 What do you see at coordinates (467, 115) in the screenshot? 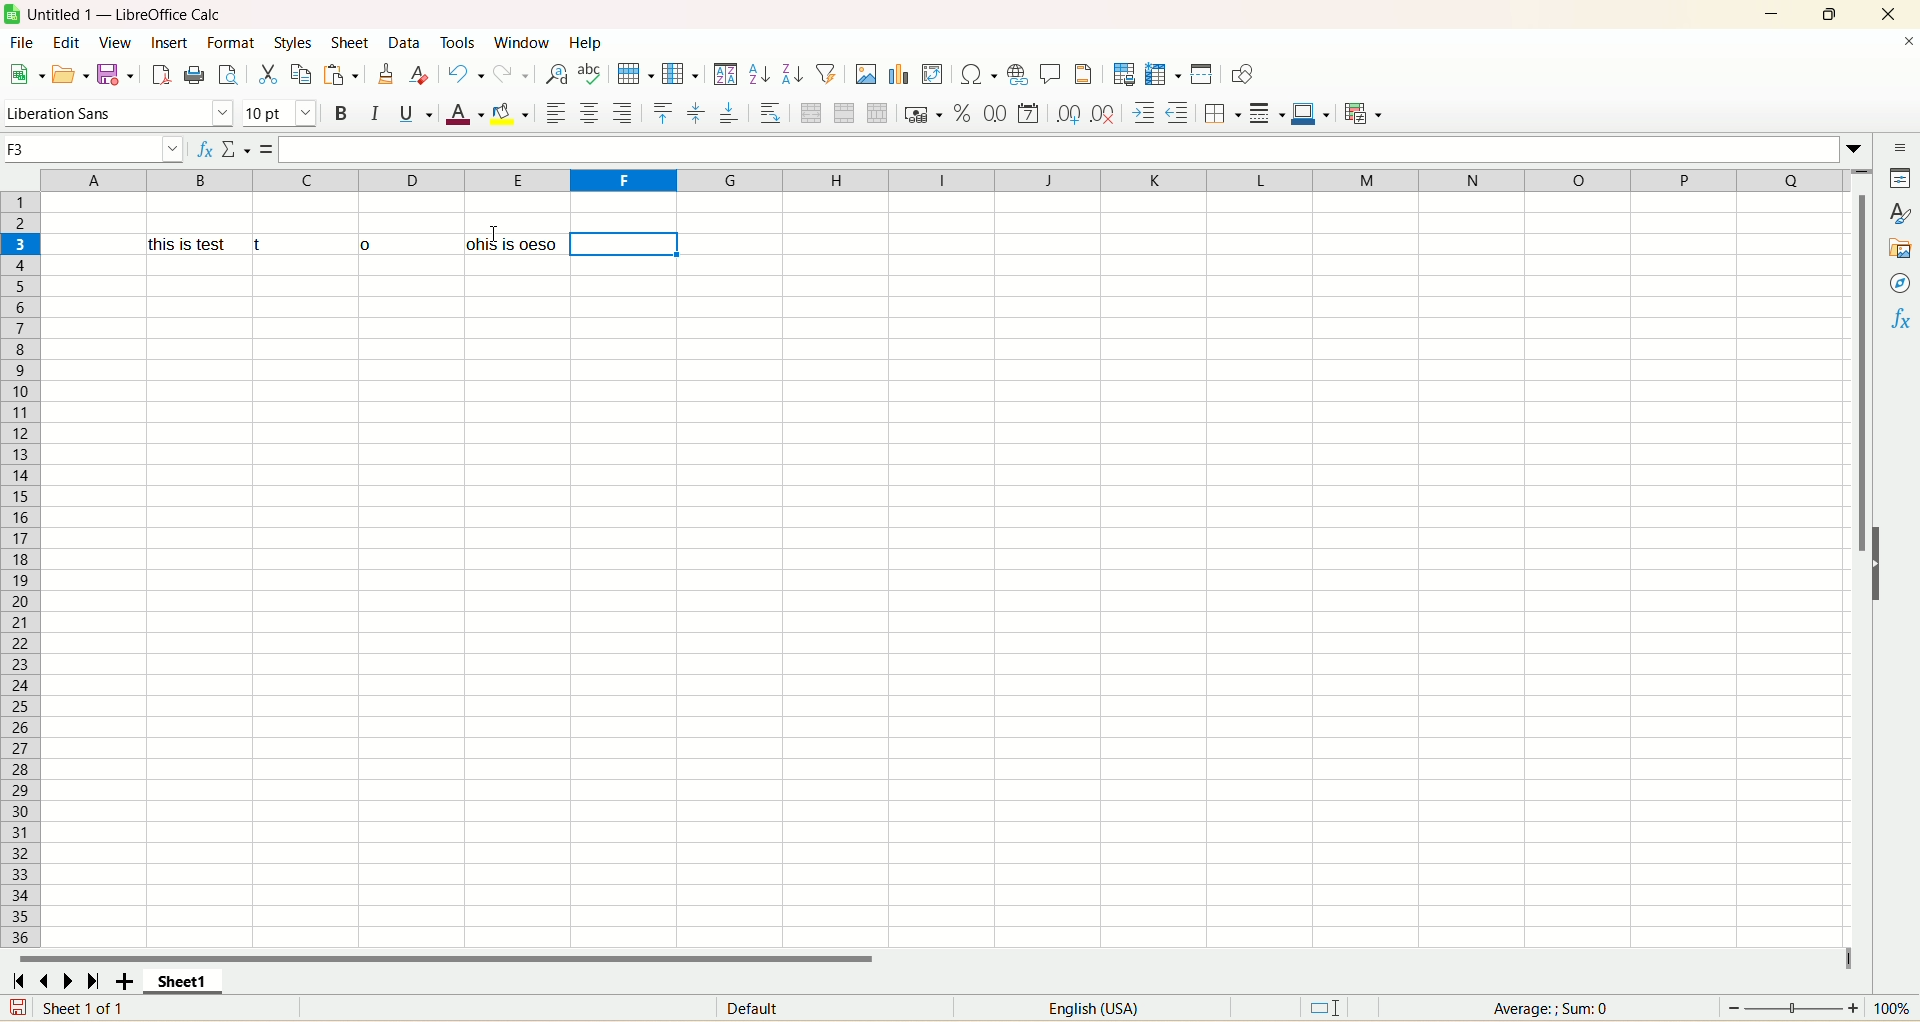
I see `font color` at bounding box center [467, 115].